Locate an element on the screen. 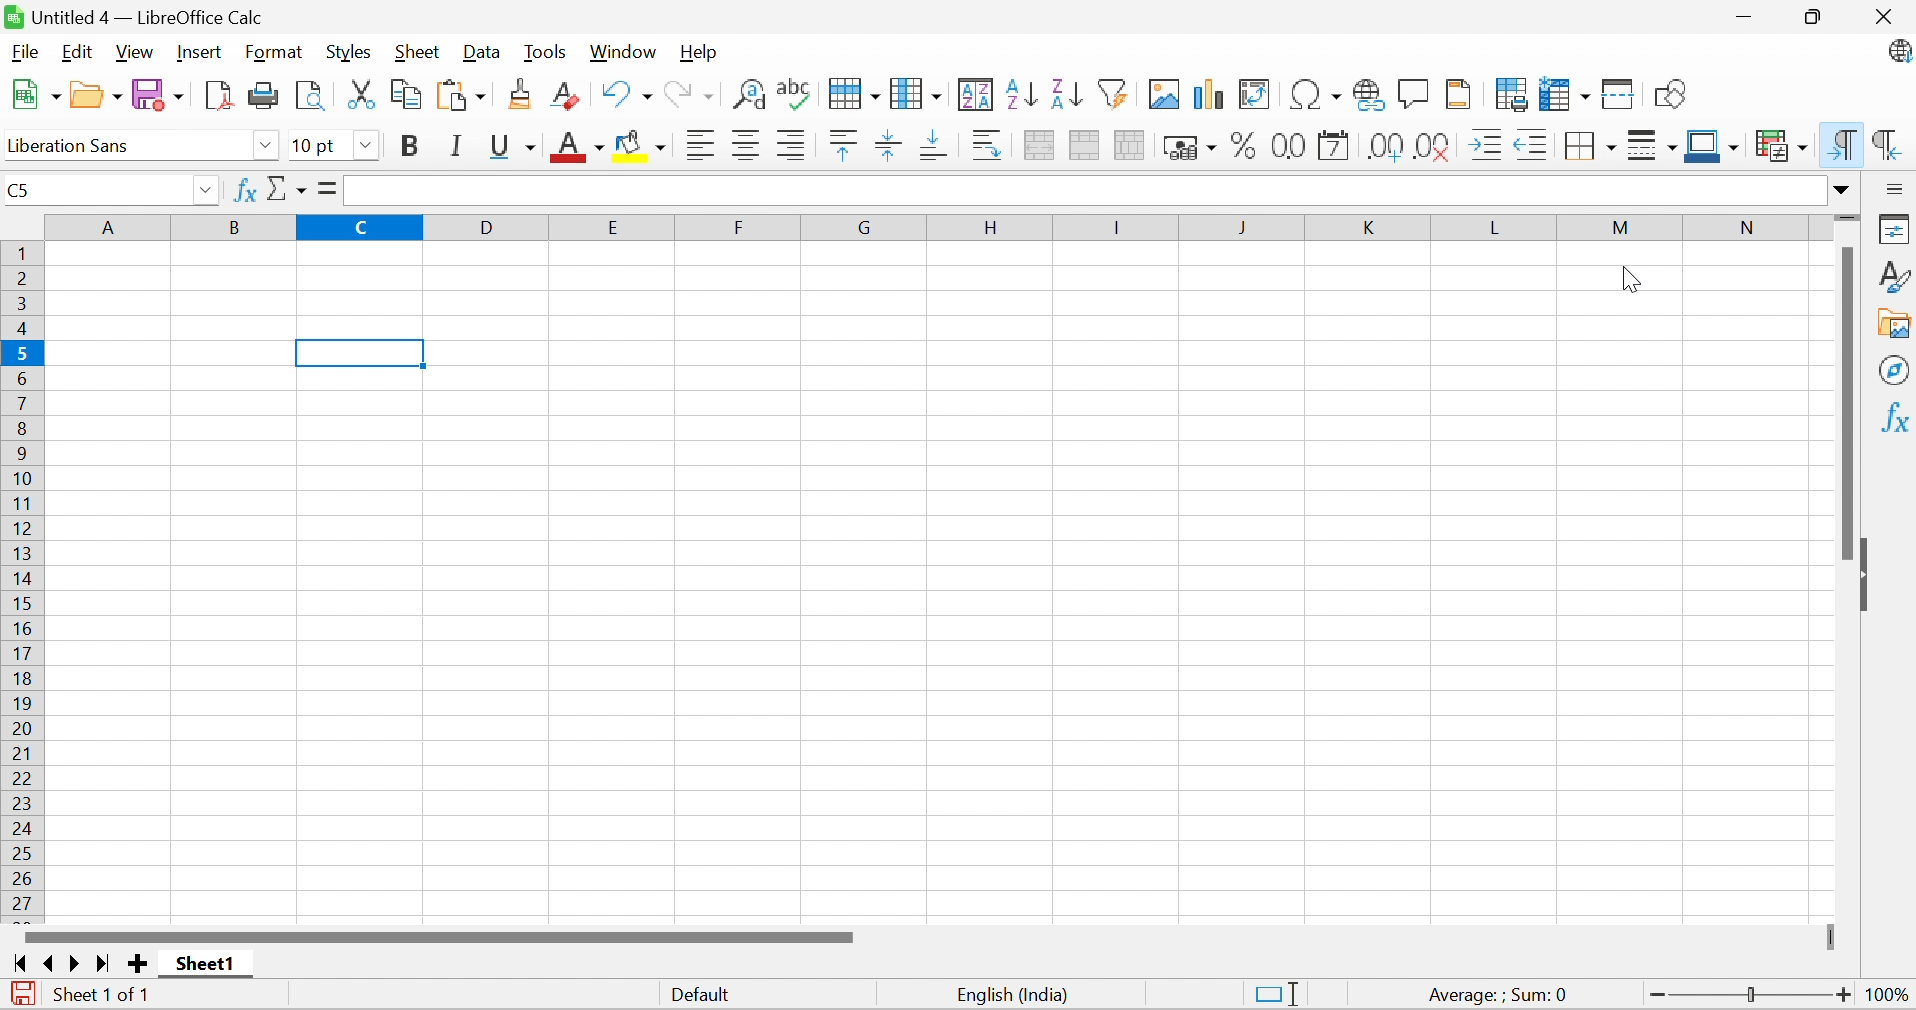  Format as date is located at coordinates (1334, 149).